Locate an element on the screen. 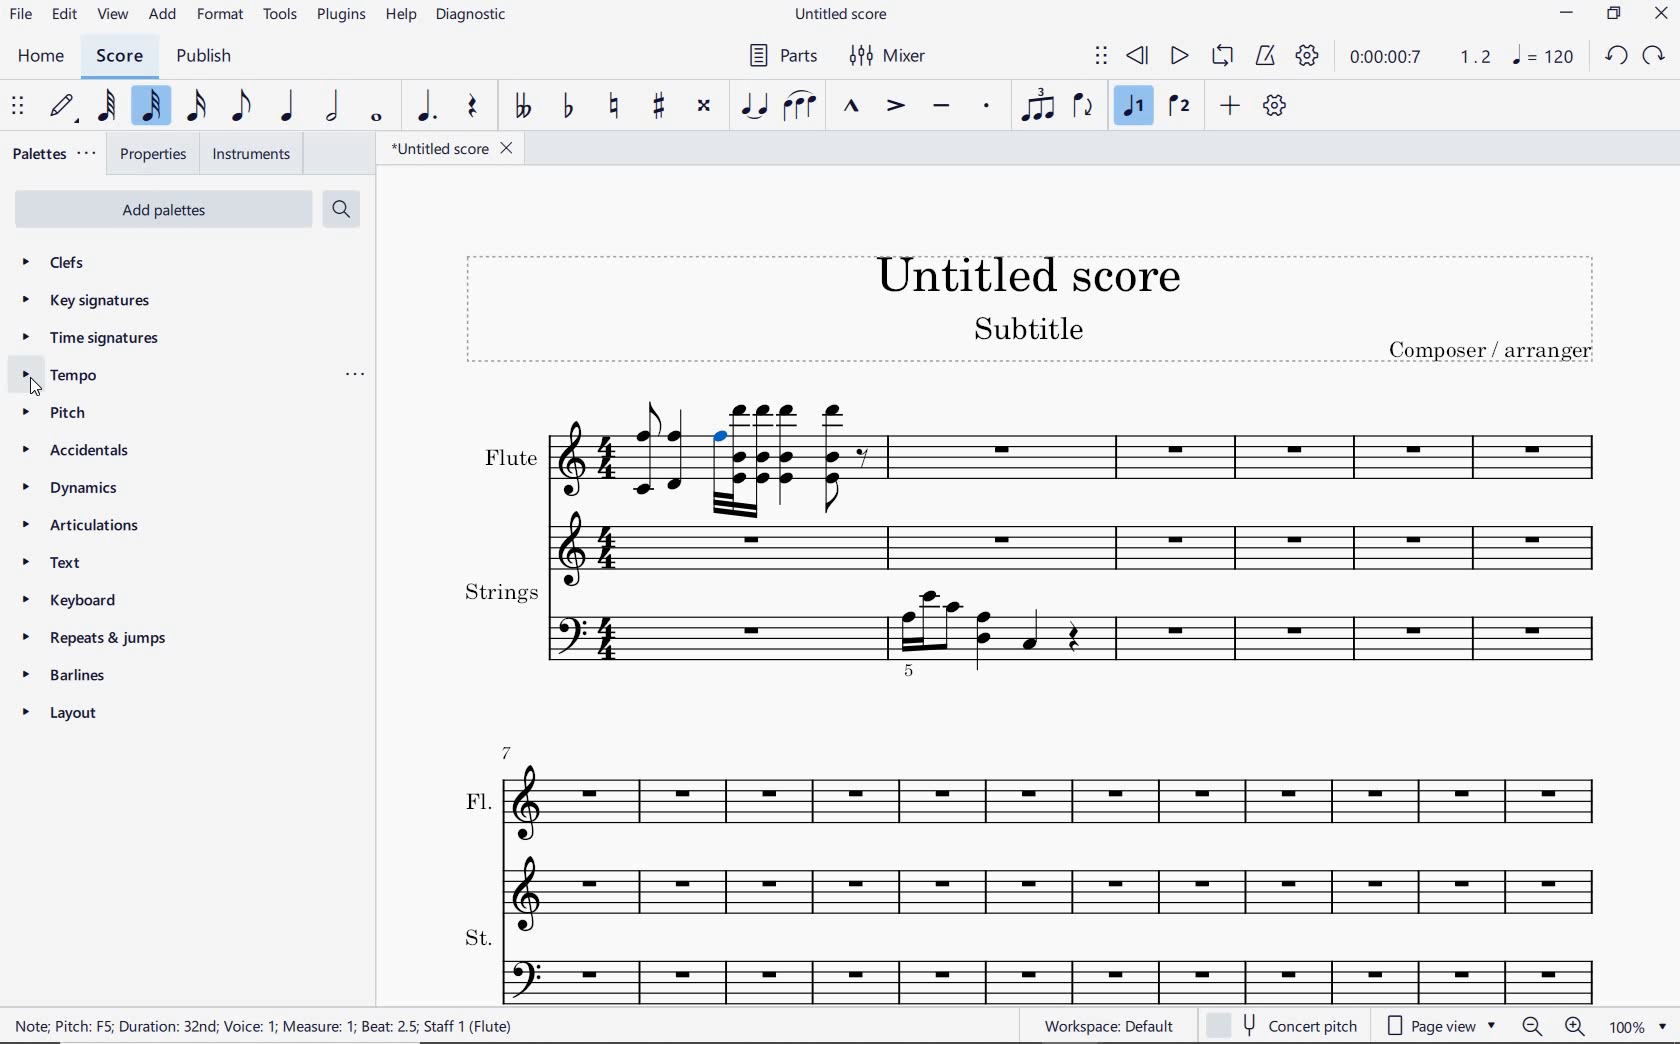 The image size is (1680, 1044). flute is located at coordinates (580, 485).